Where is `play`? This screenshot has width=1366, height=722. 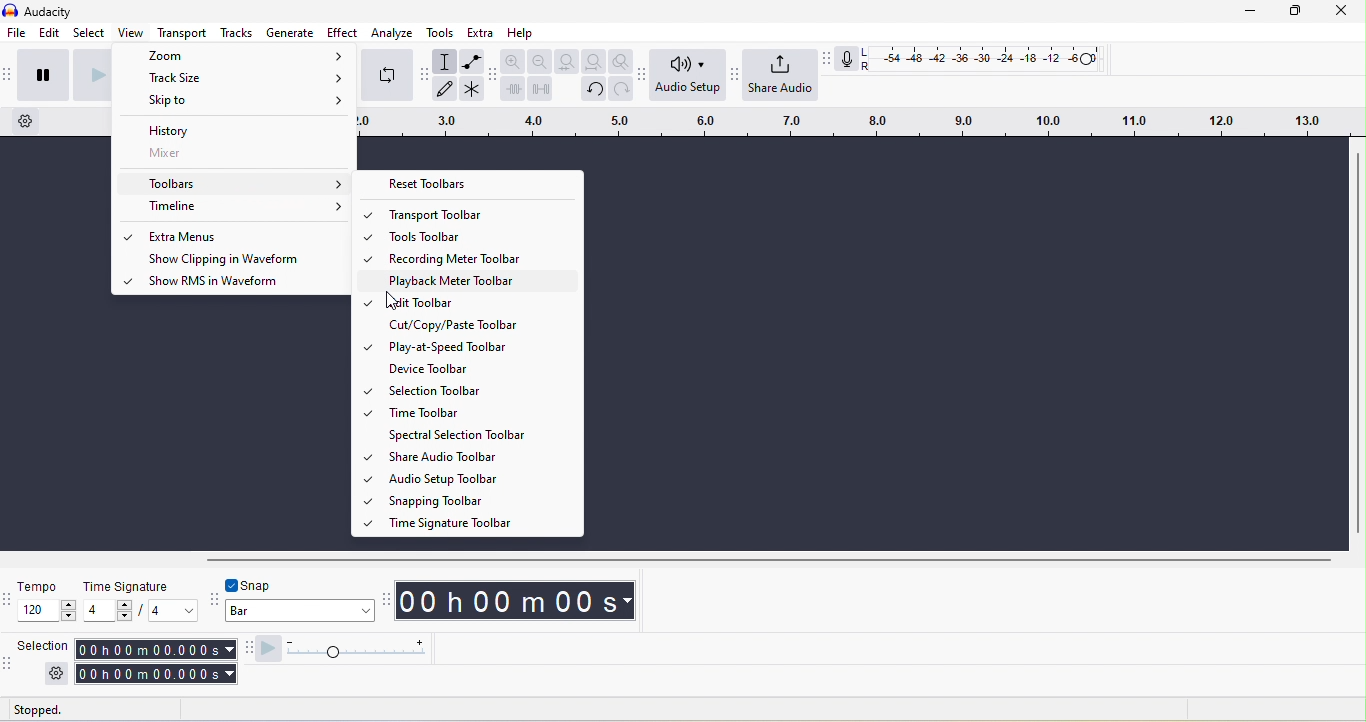
play is located at coordinates (90, 76).